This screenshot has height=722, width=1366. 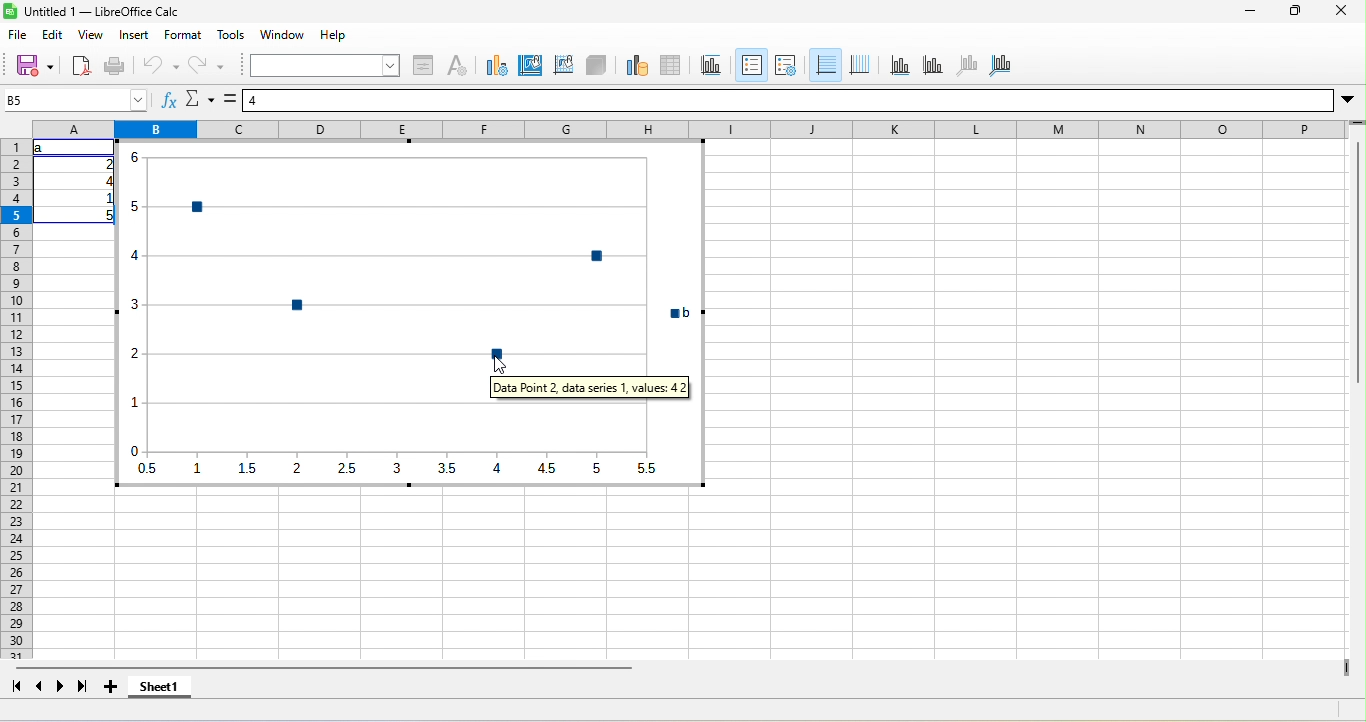 What do you see at coordinates (282, 35) in the screenshot?
I see `window` at bounding box center [282, 35].